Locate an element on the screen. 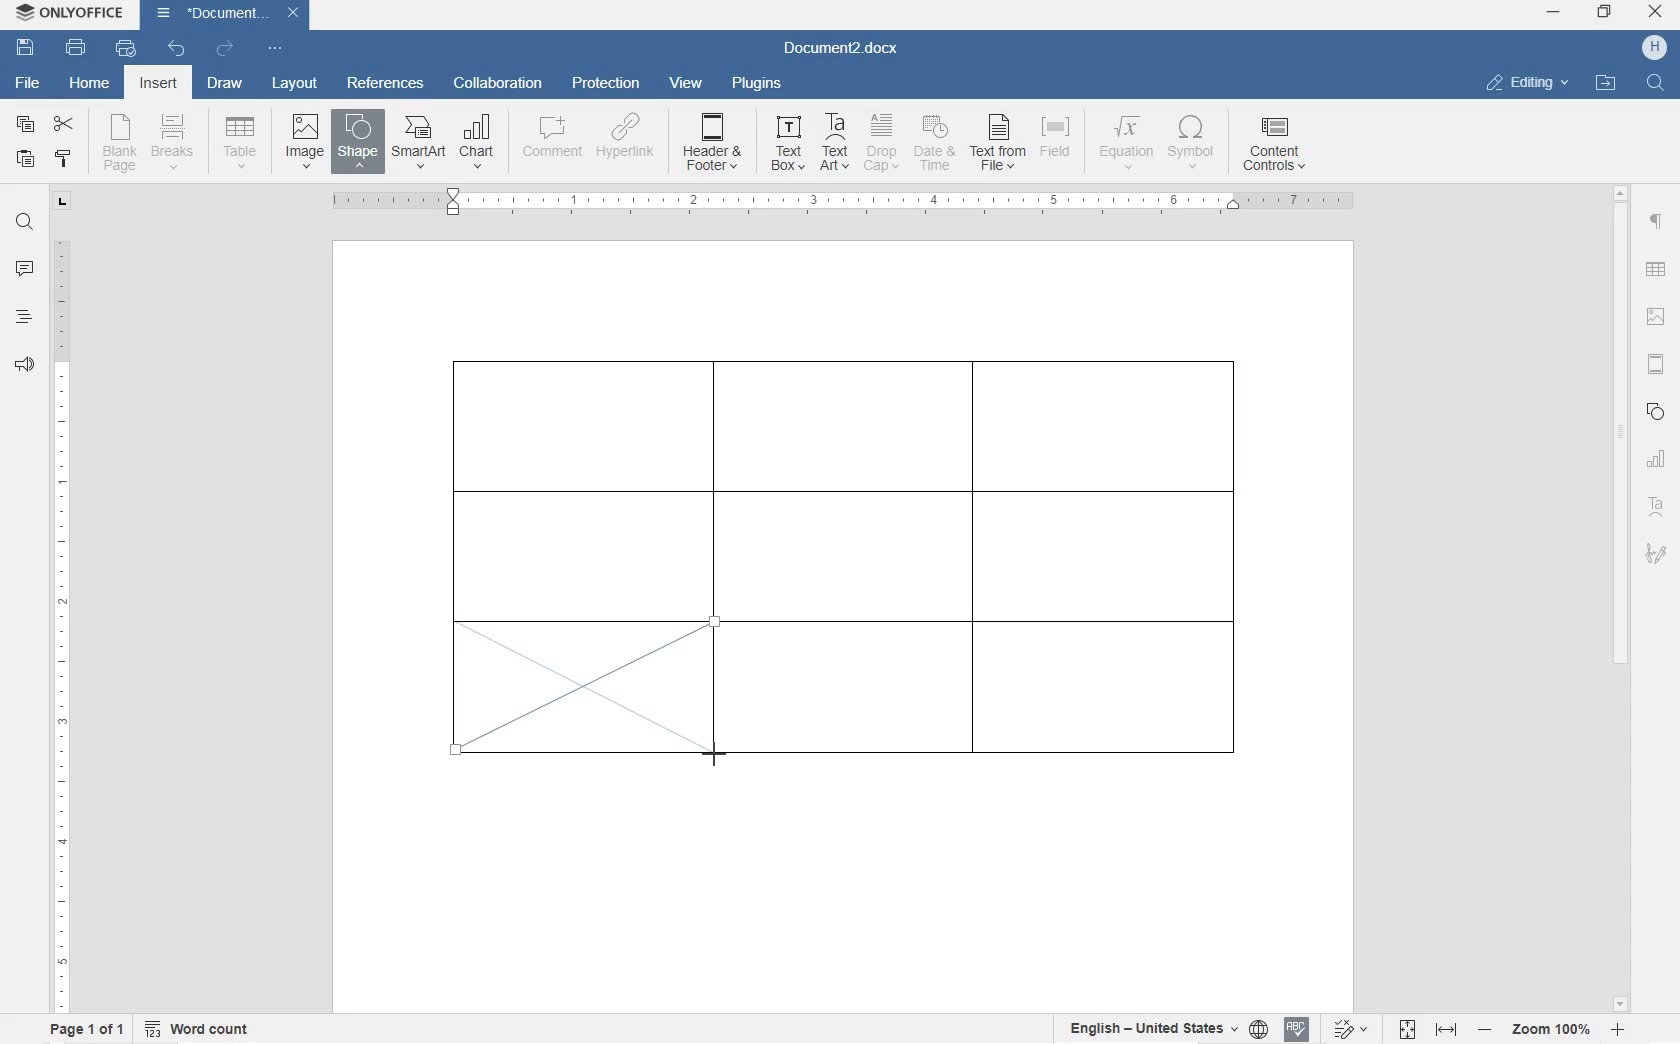  TEXT ART is located at coordinates (832, 144).